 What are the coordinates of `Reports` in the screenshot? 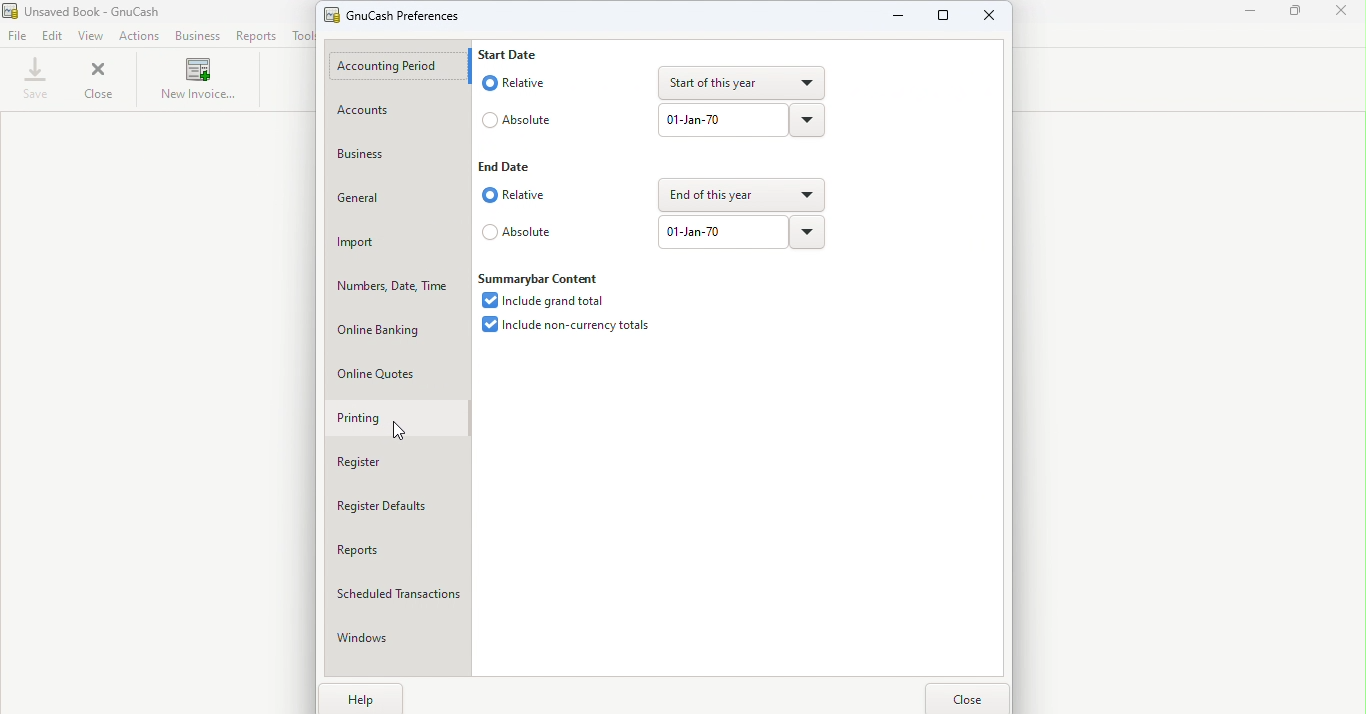 It's located at (400, 555).